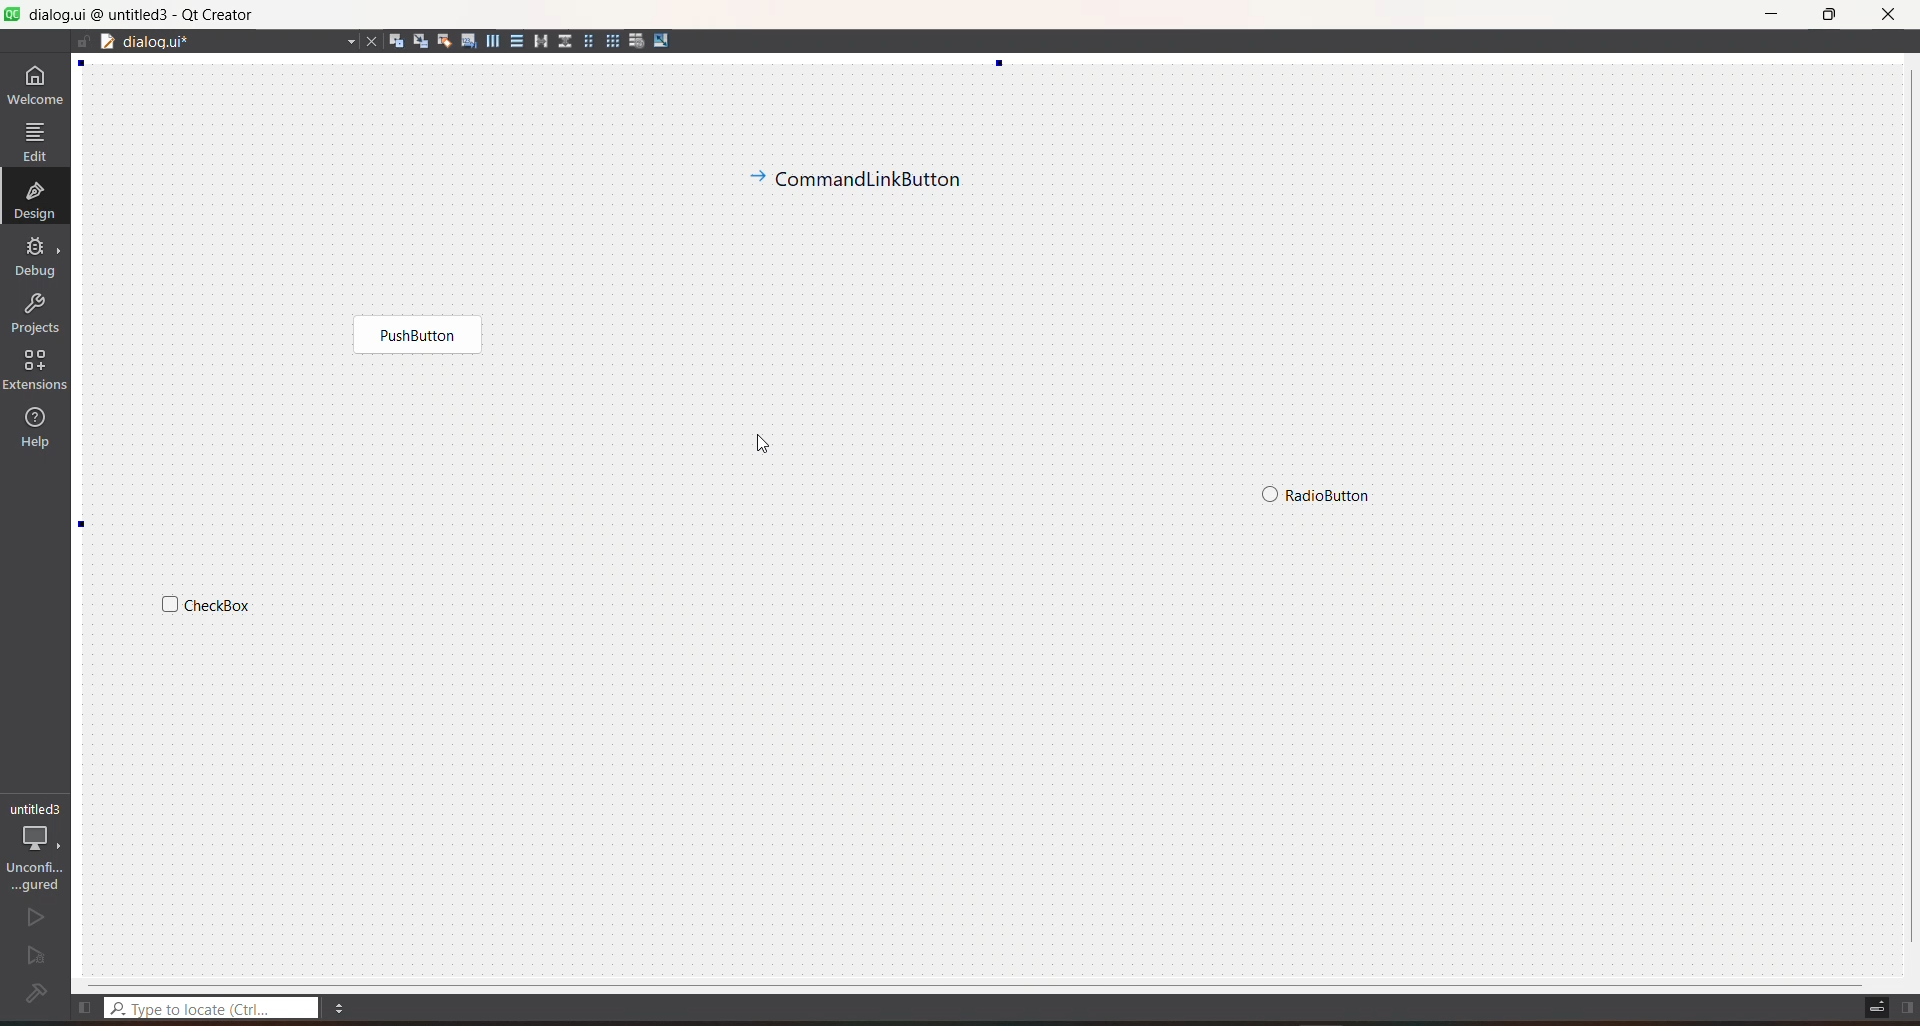  I want to click on widget 2, so click(221, 610).